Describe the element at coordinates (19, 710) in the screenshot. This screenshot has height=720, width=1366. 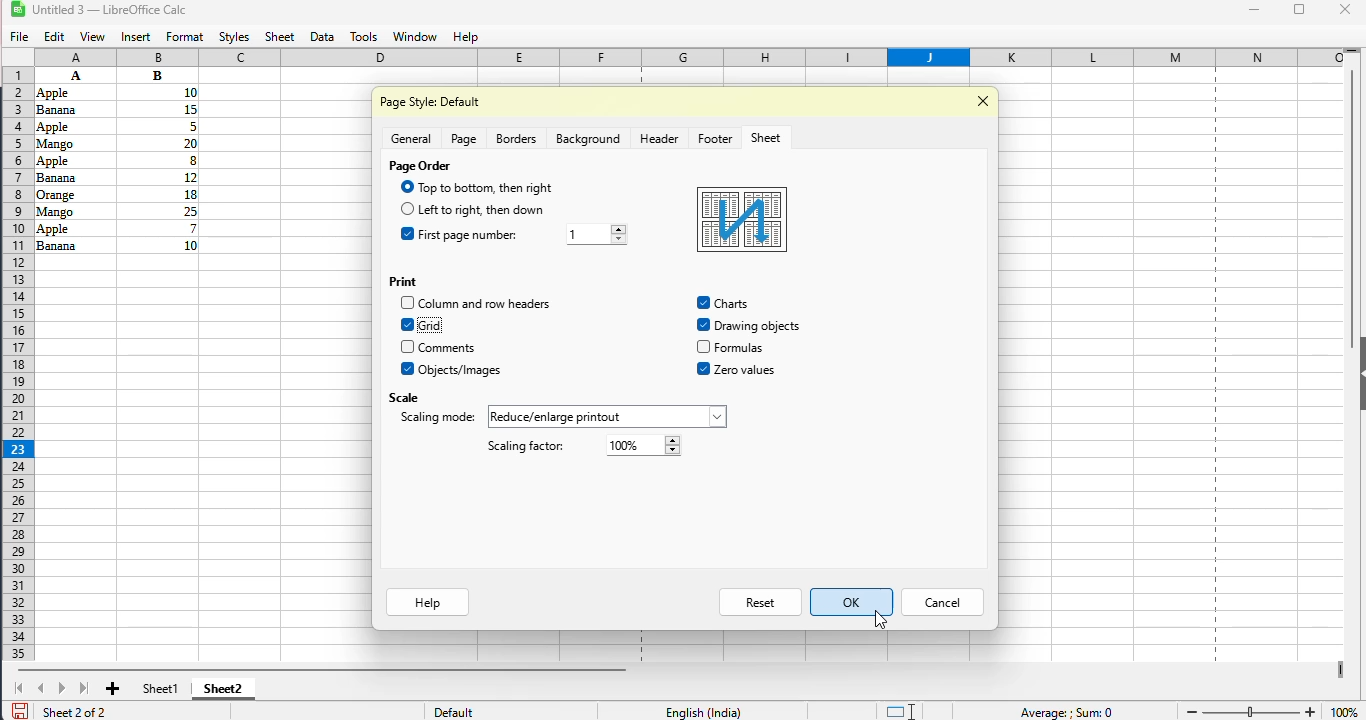
I see `click to save document` at that location.